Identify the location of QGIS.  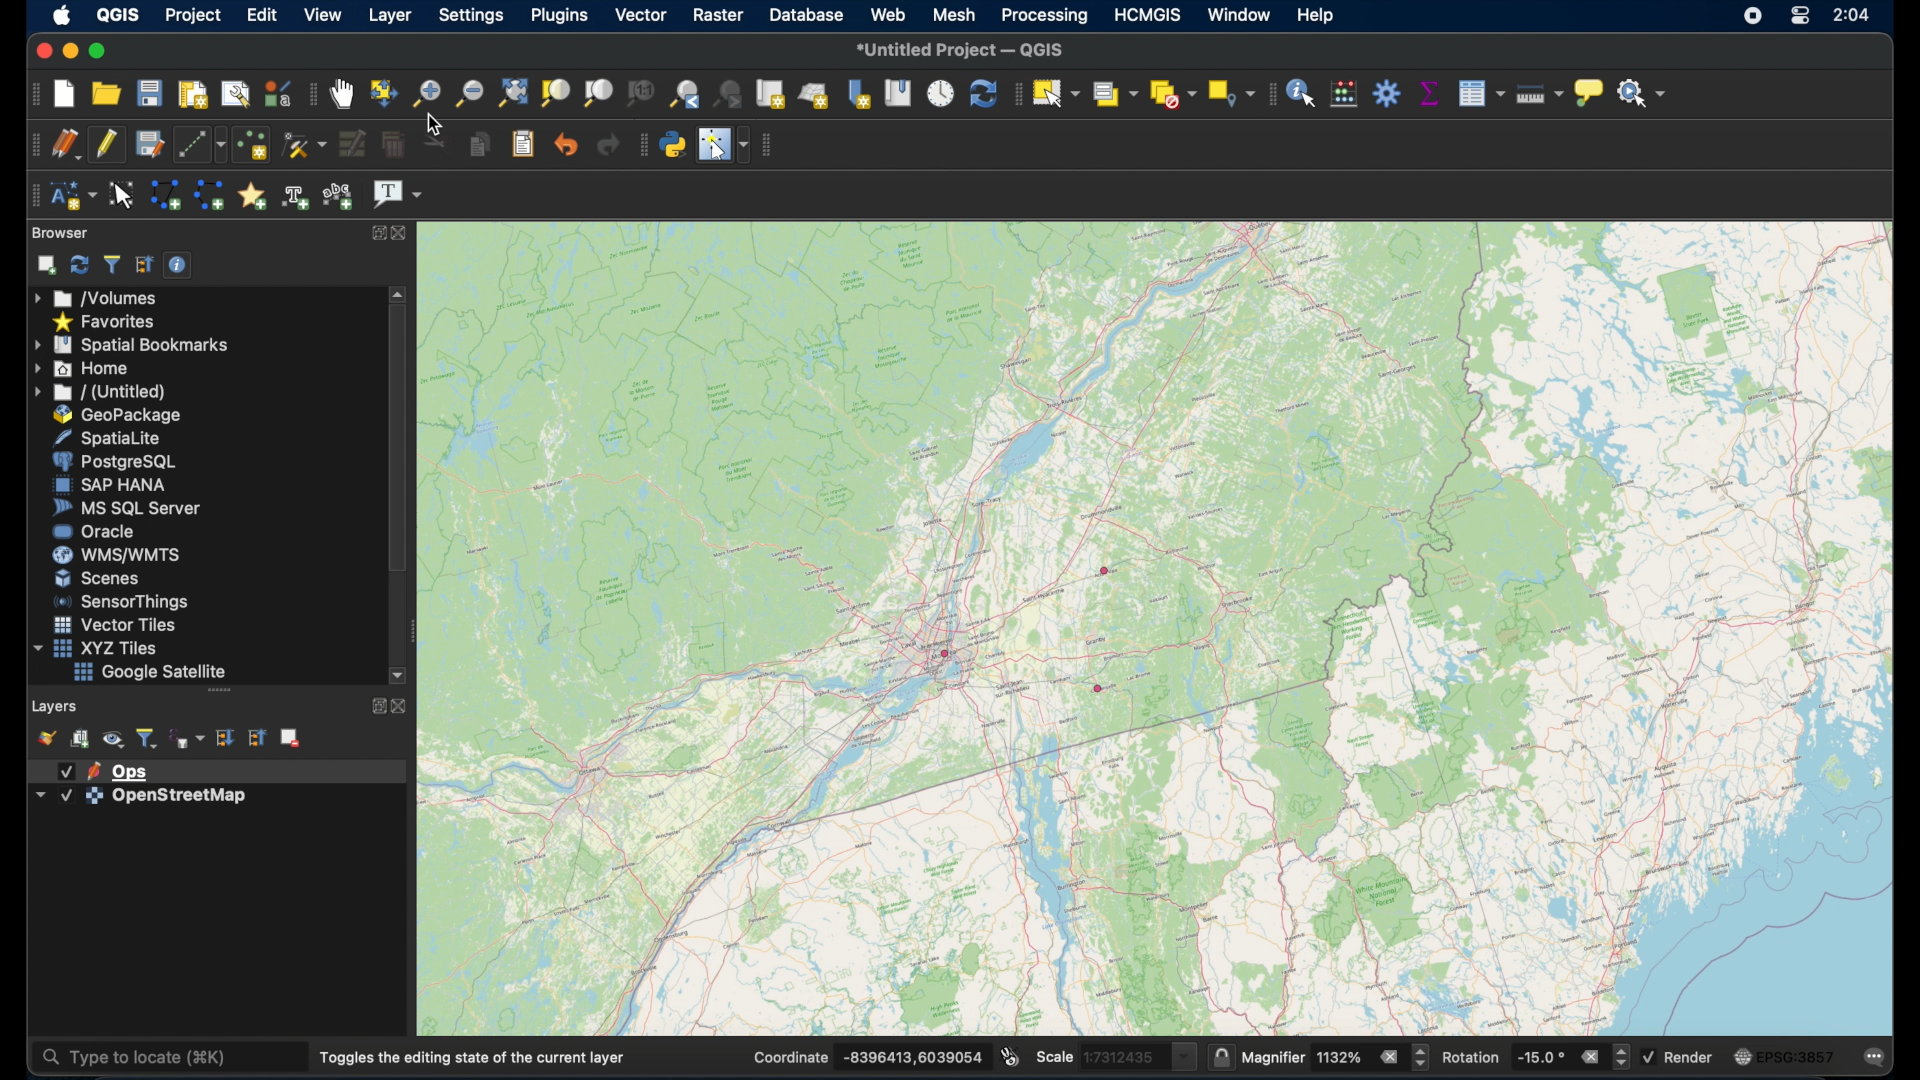
(121, 16).